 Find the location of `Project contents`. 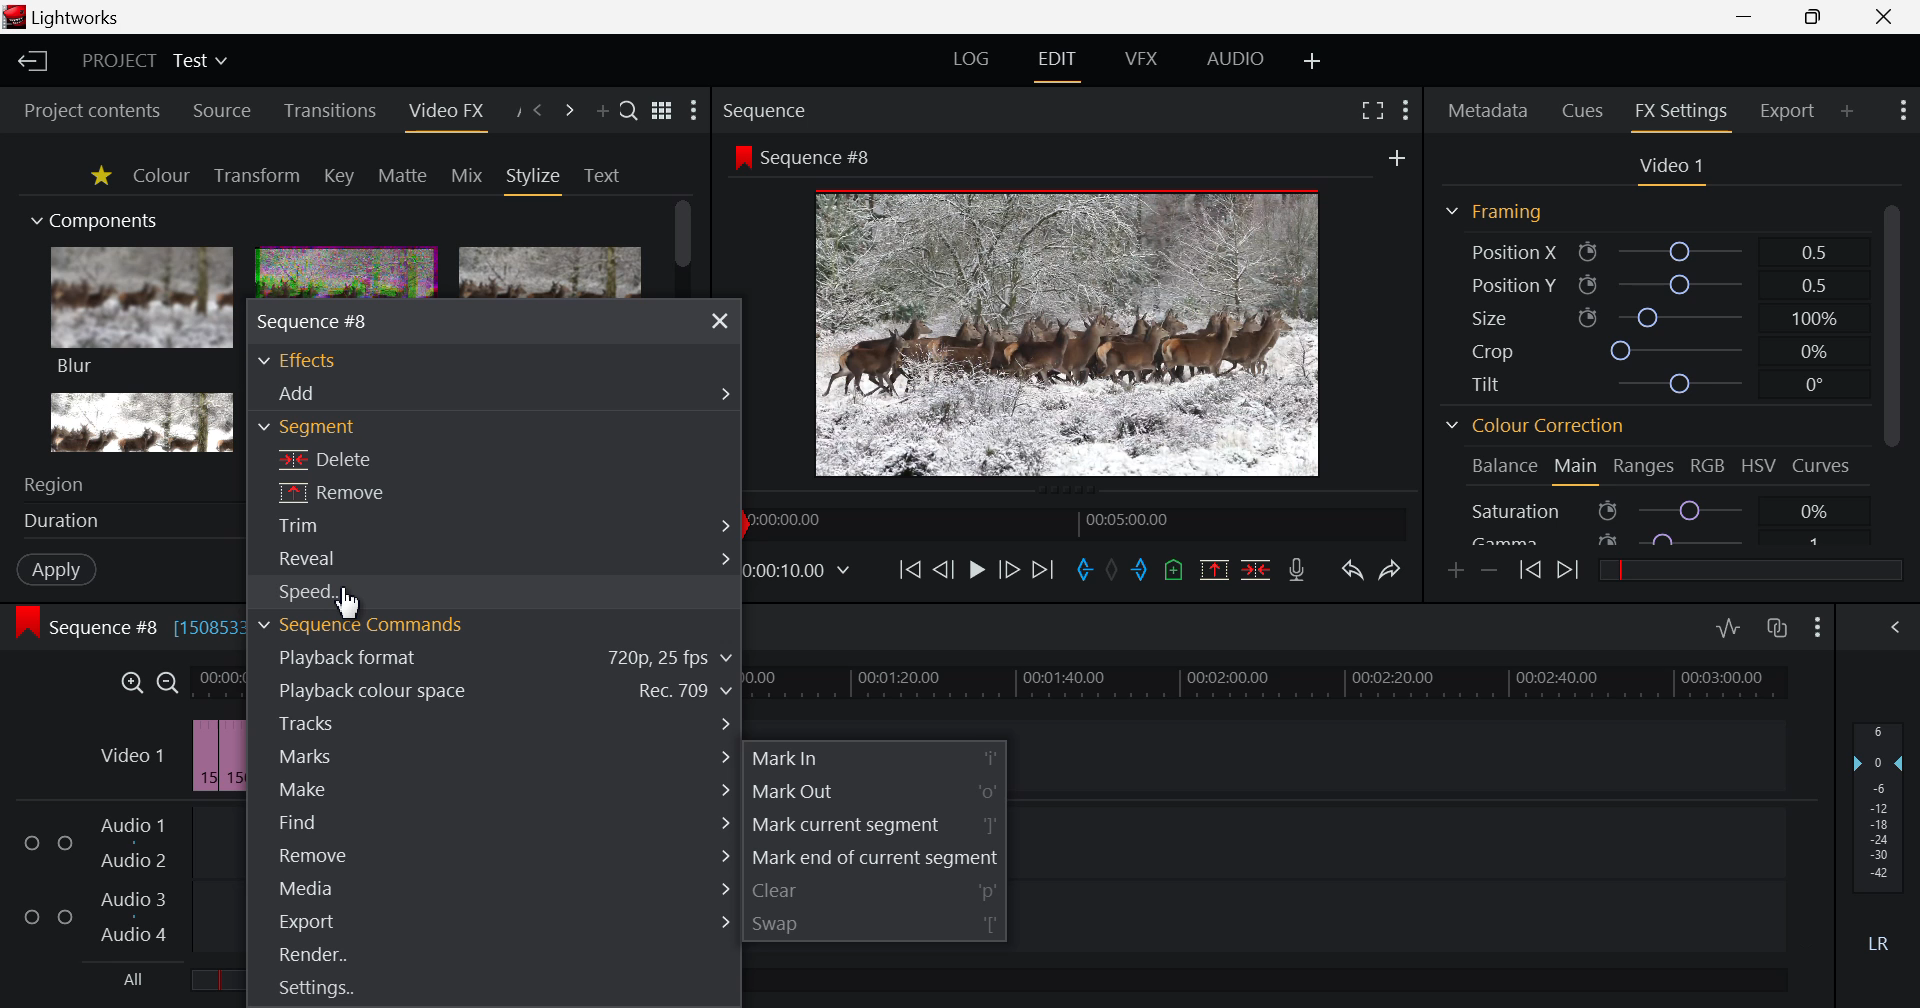

Project contents is located at coordinates (92, 108).